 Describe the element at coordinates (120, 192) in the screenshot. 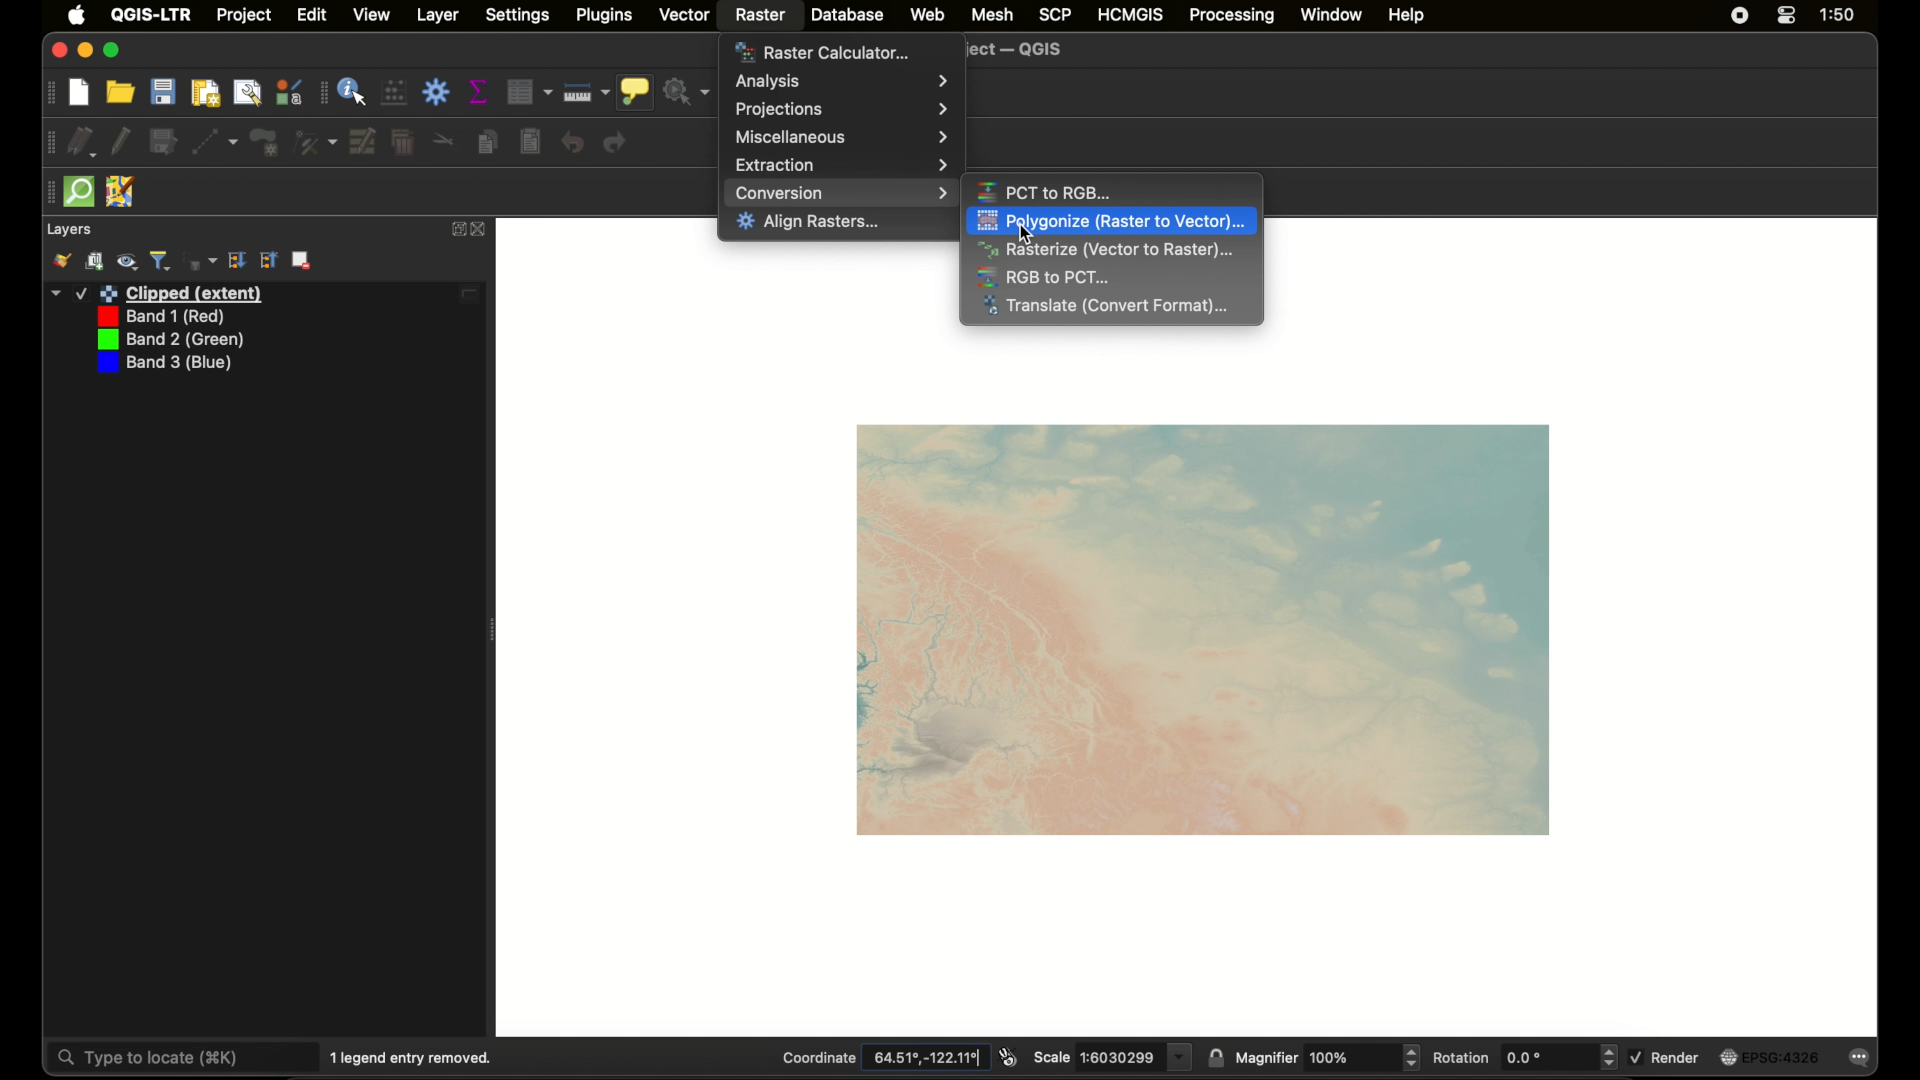

I see `jsom remote` at that location.